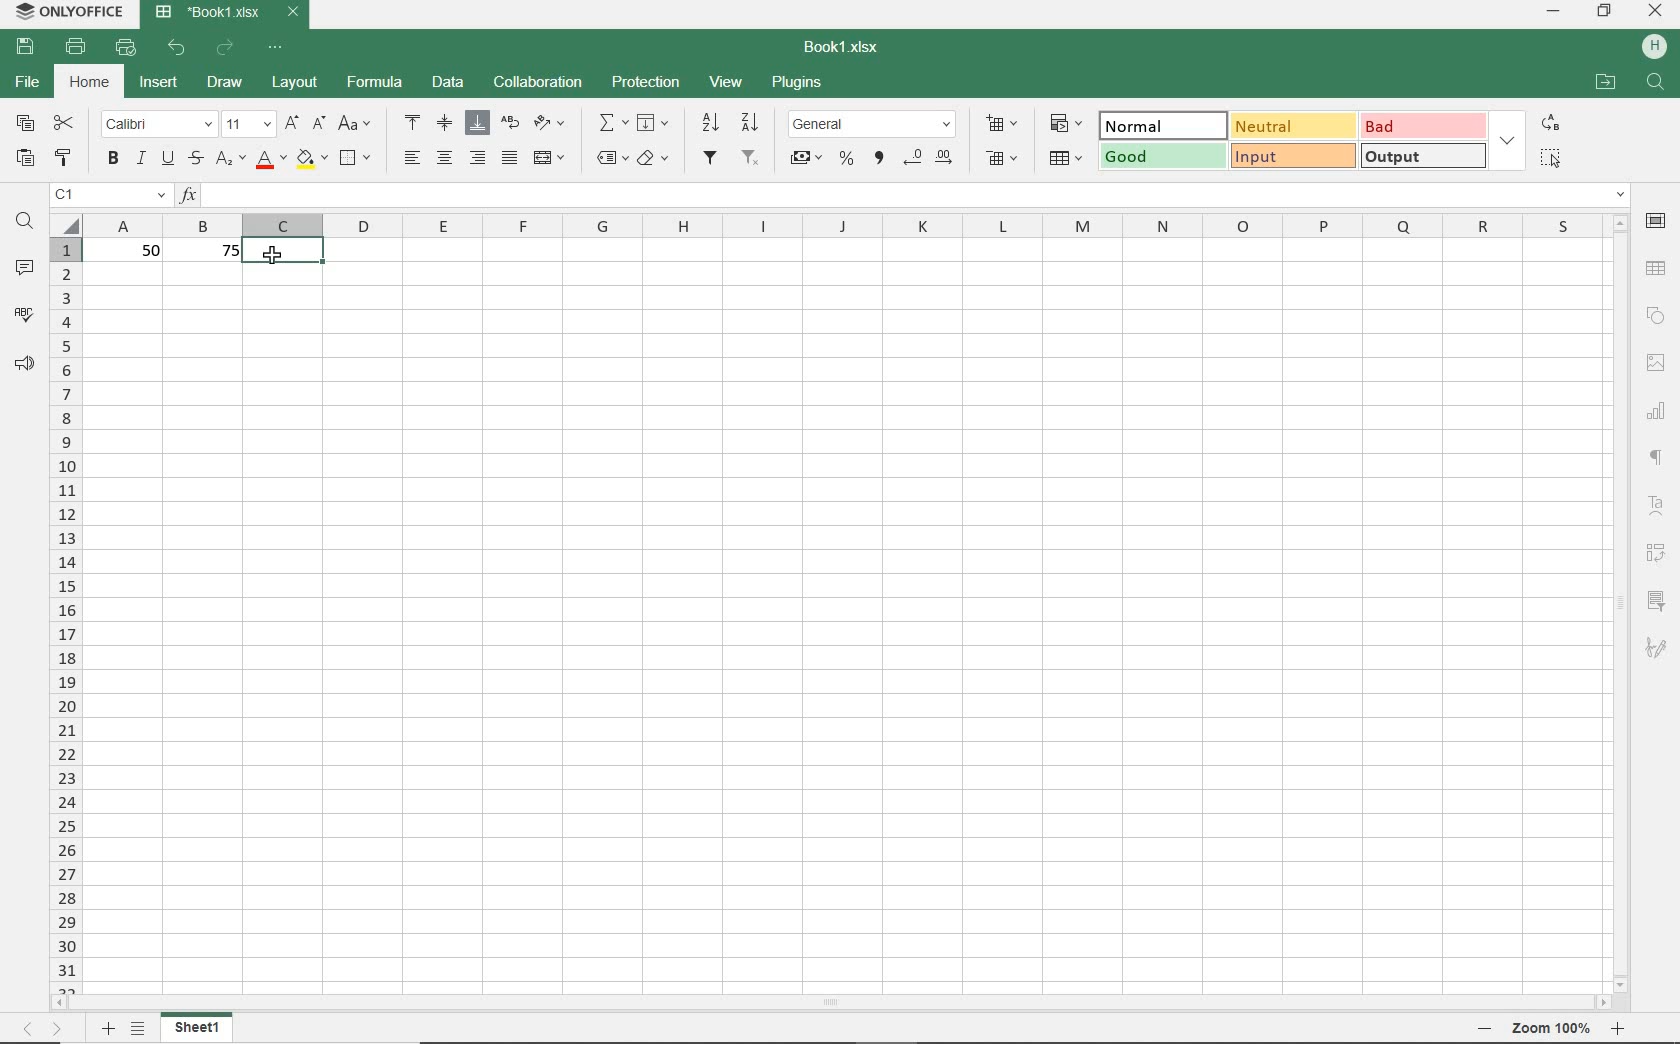 Image resolution: width=1680 pixels, height=1044 pixels. Describe the element at coordinates (108, 1028) in the screenshot. I see `add sheets` at that location.